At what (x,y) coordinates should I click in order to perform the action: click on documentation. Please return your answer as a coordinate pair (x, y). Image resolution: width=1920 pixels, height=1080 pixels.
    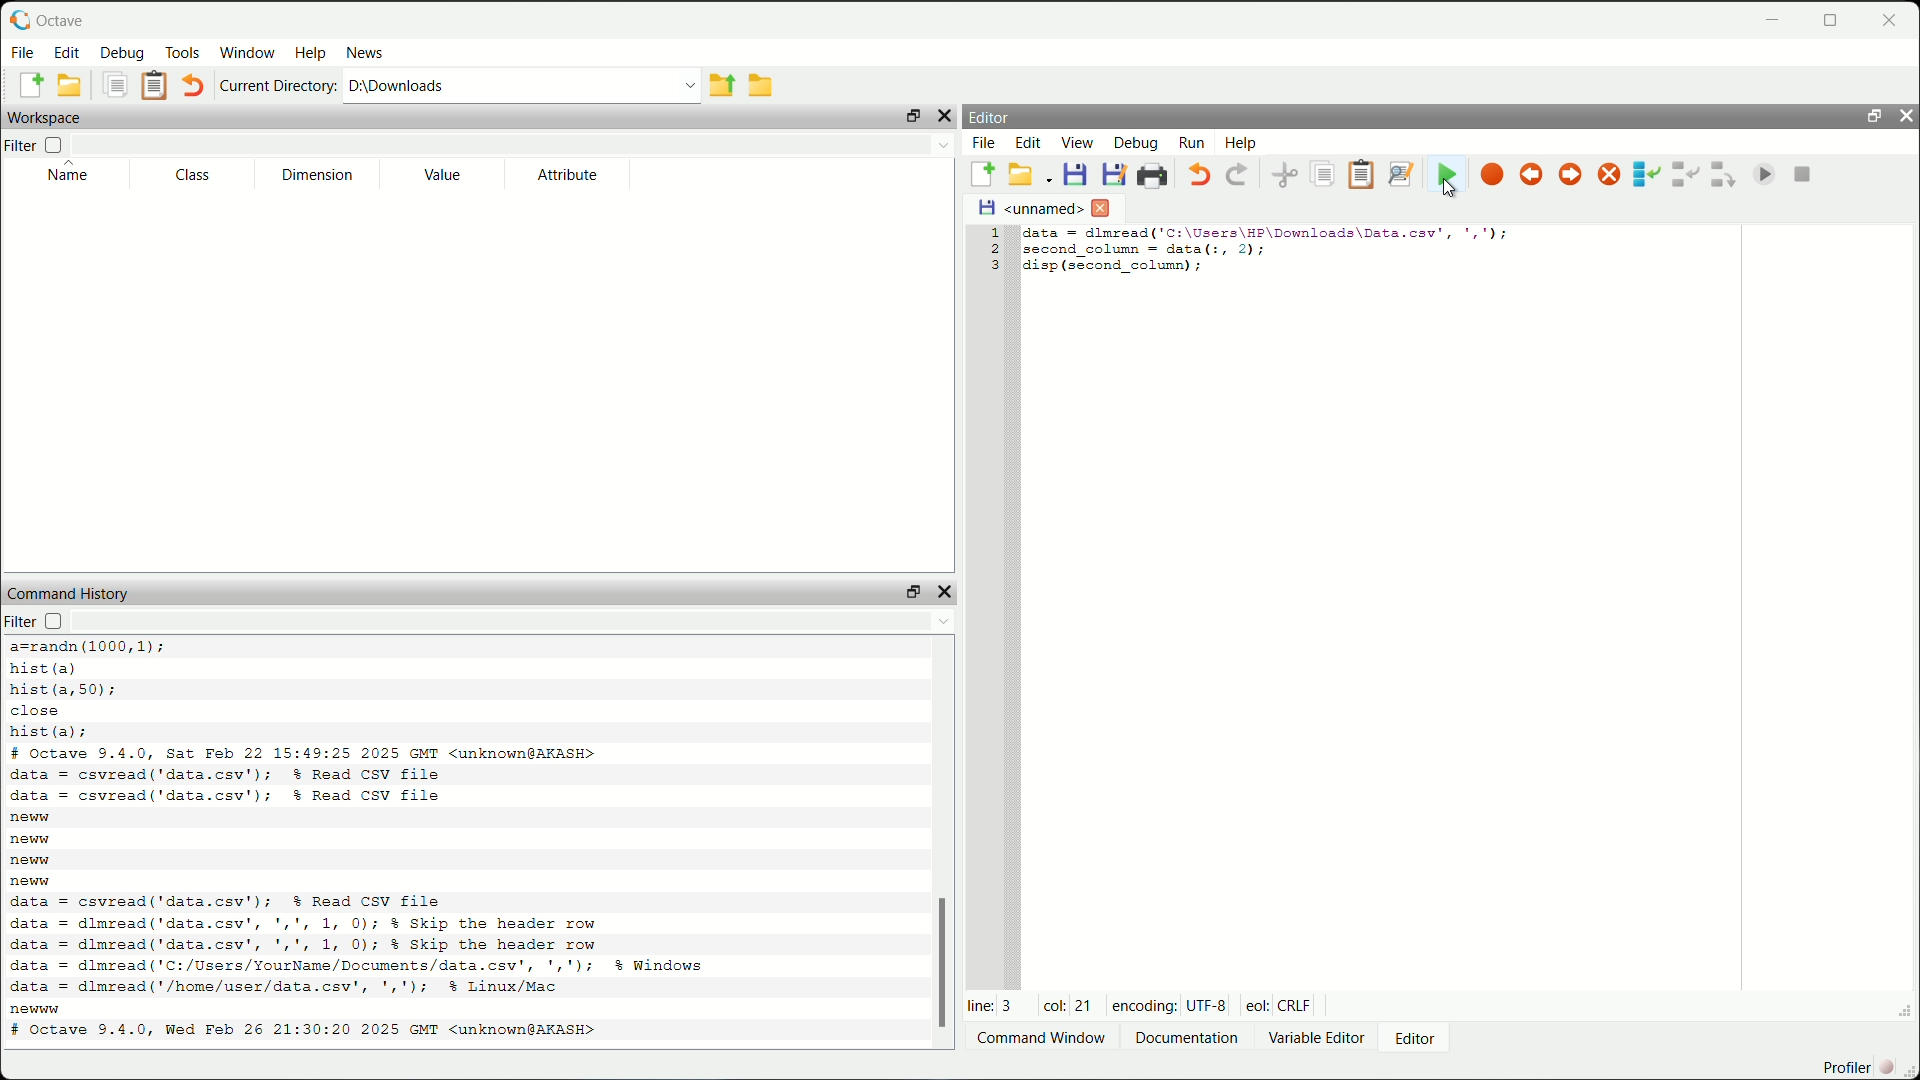
    Looking at the image, I should click on (1188, 1036).